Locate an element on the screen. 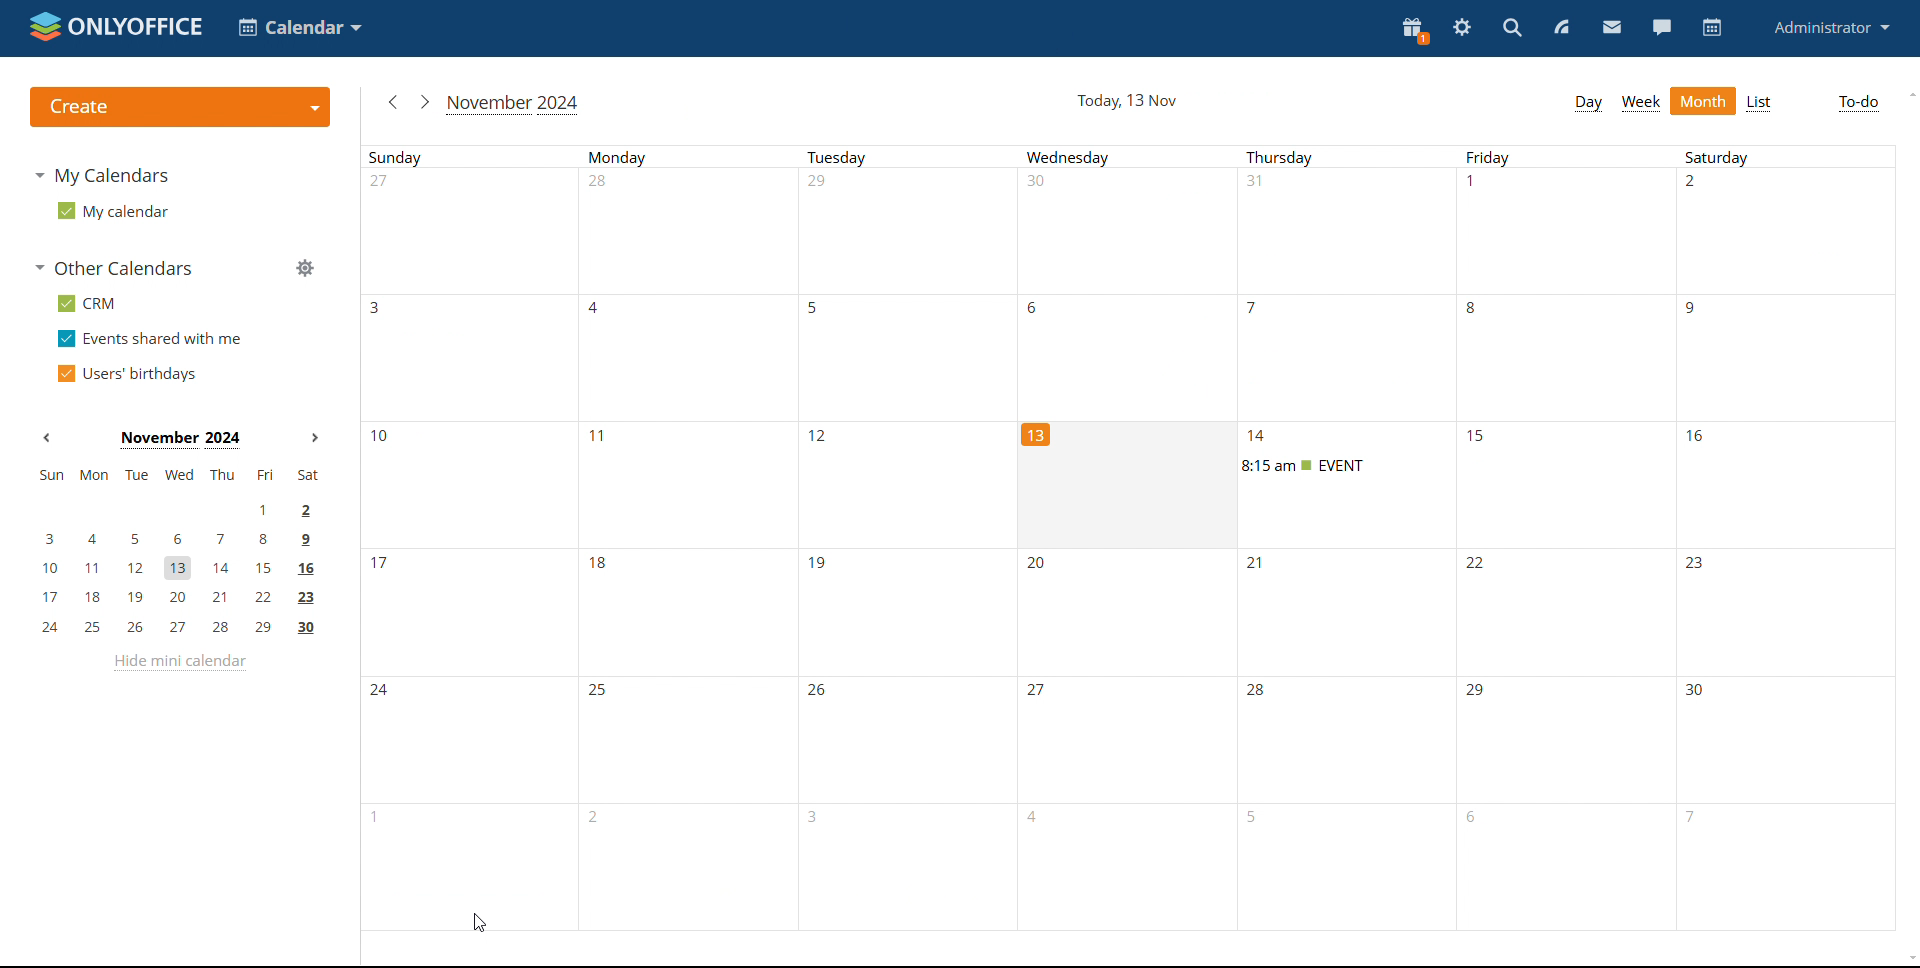 The width and height of the screenshot is (1920, 968). scroll down is located at coordinates (1908, 959).